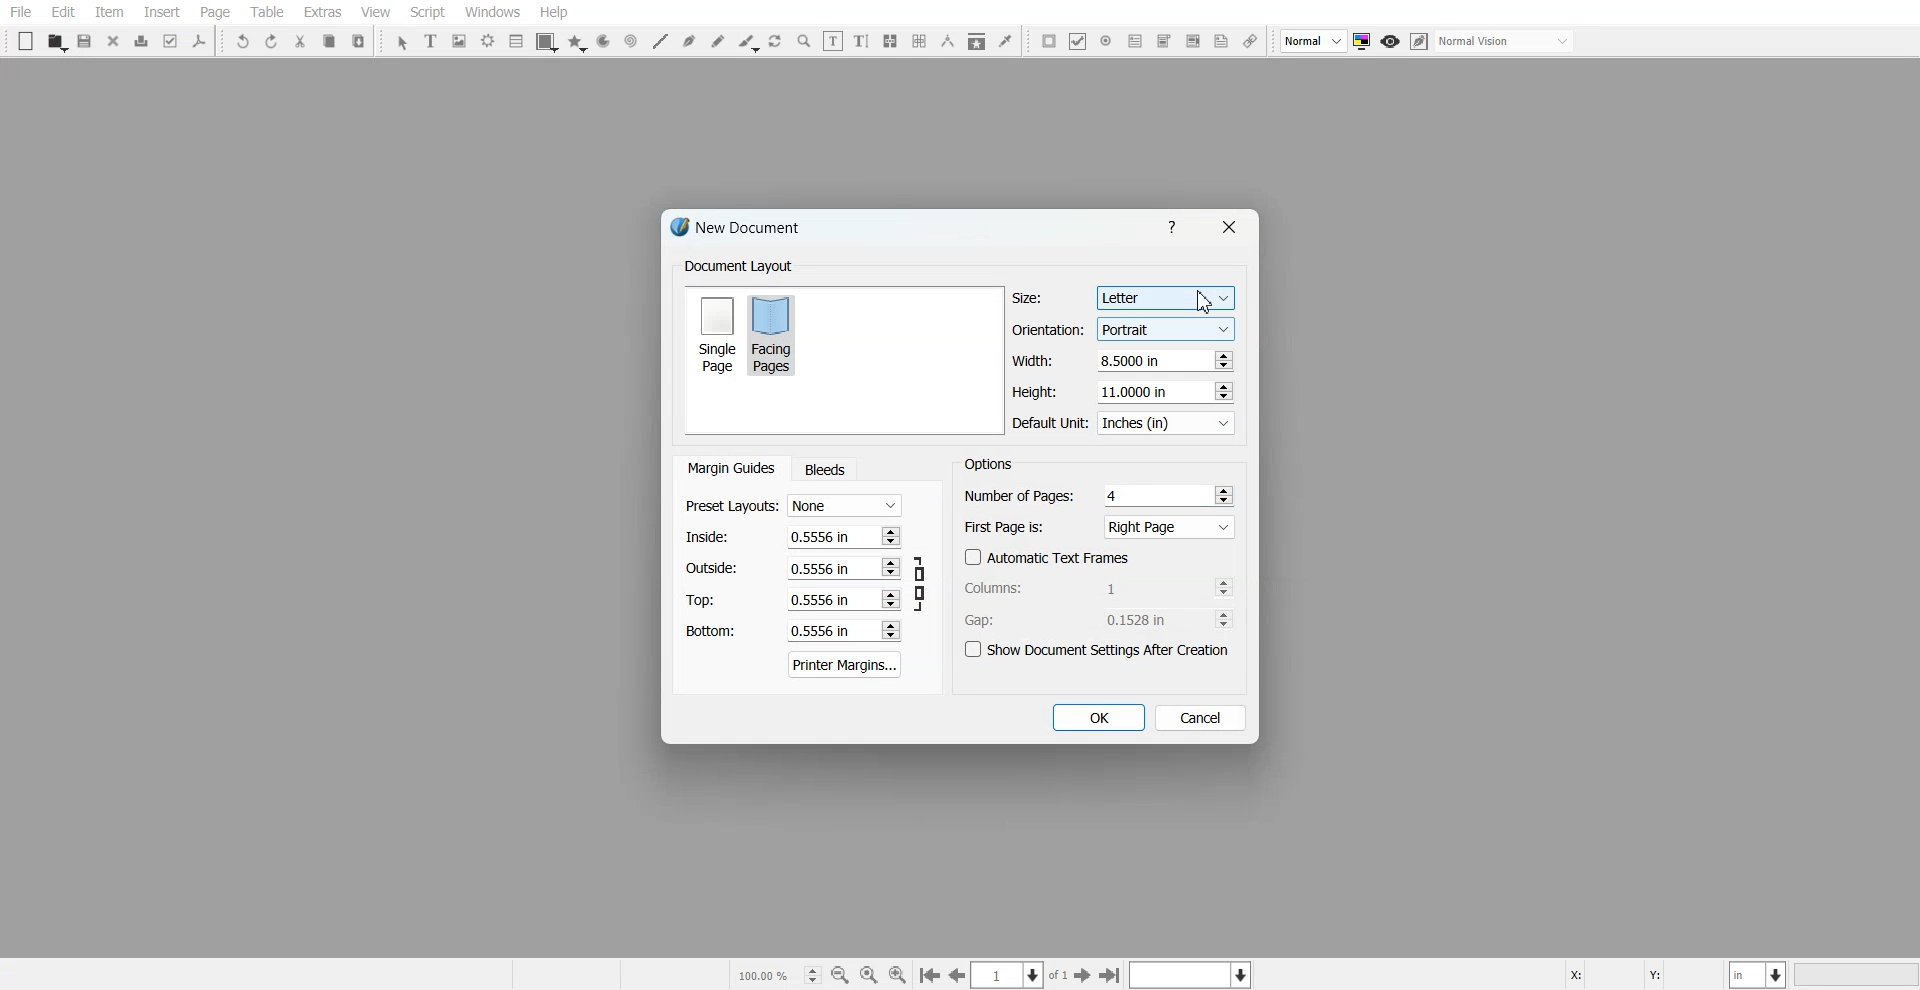  What do you see at coordinates (553, 12) in the screenshot?
I see `Help` at bounding box center [553, 12].